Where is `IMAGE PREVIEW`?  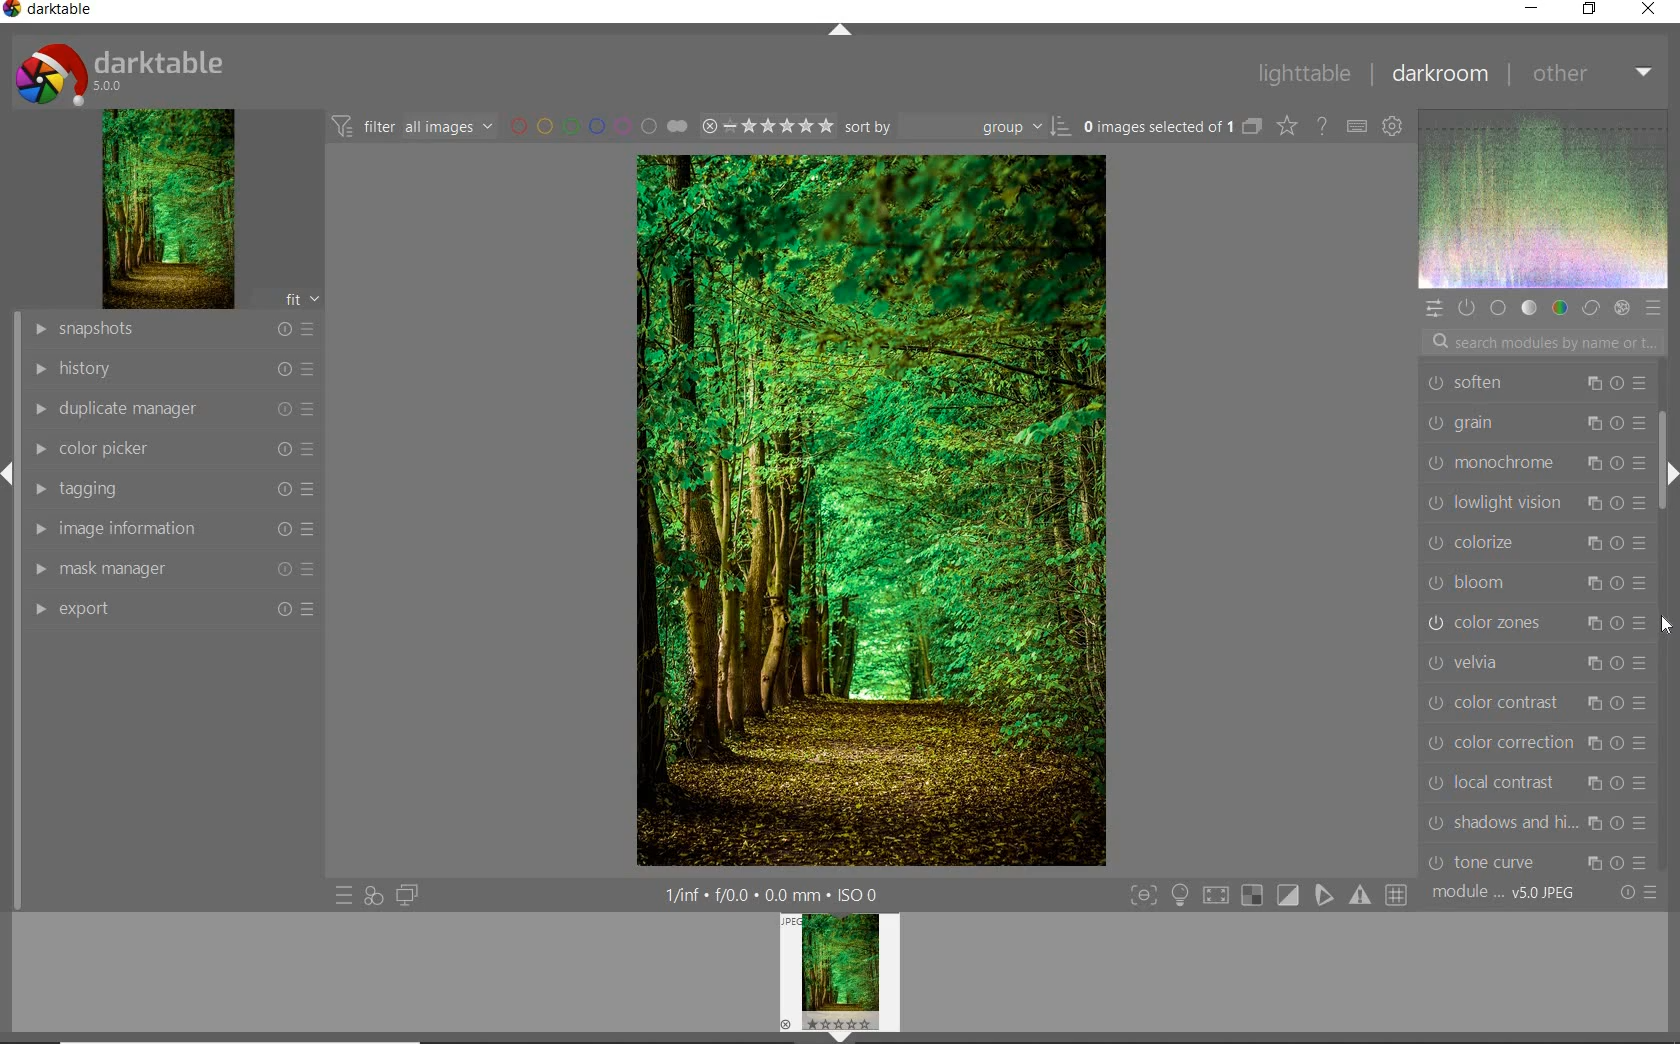
IMAGE PREVIEW is located at coordinates (840, 978).